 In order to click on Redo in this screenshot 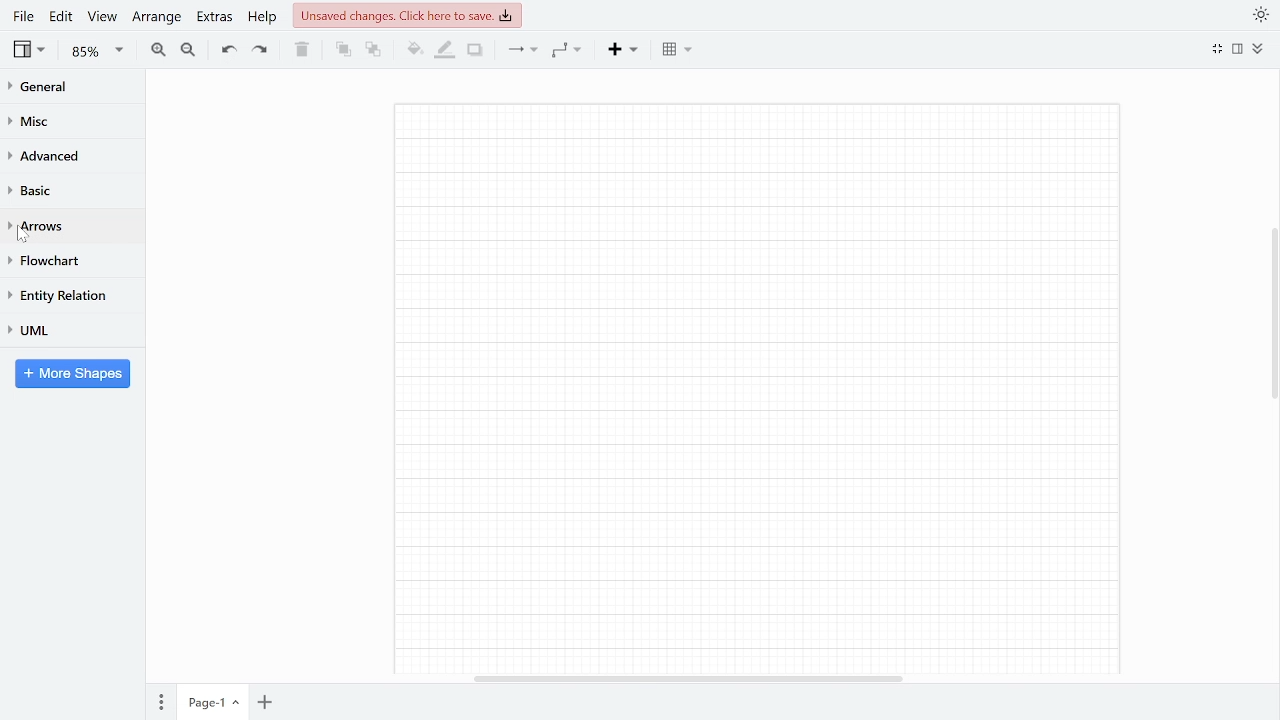, I will do `click(261, 51)`.